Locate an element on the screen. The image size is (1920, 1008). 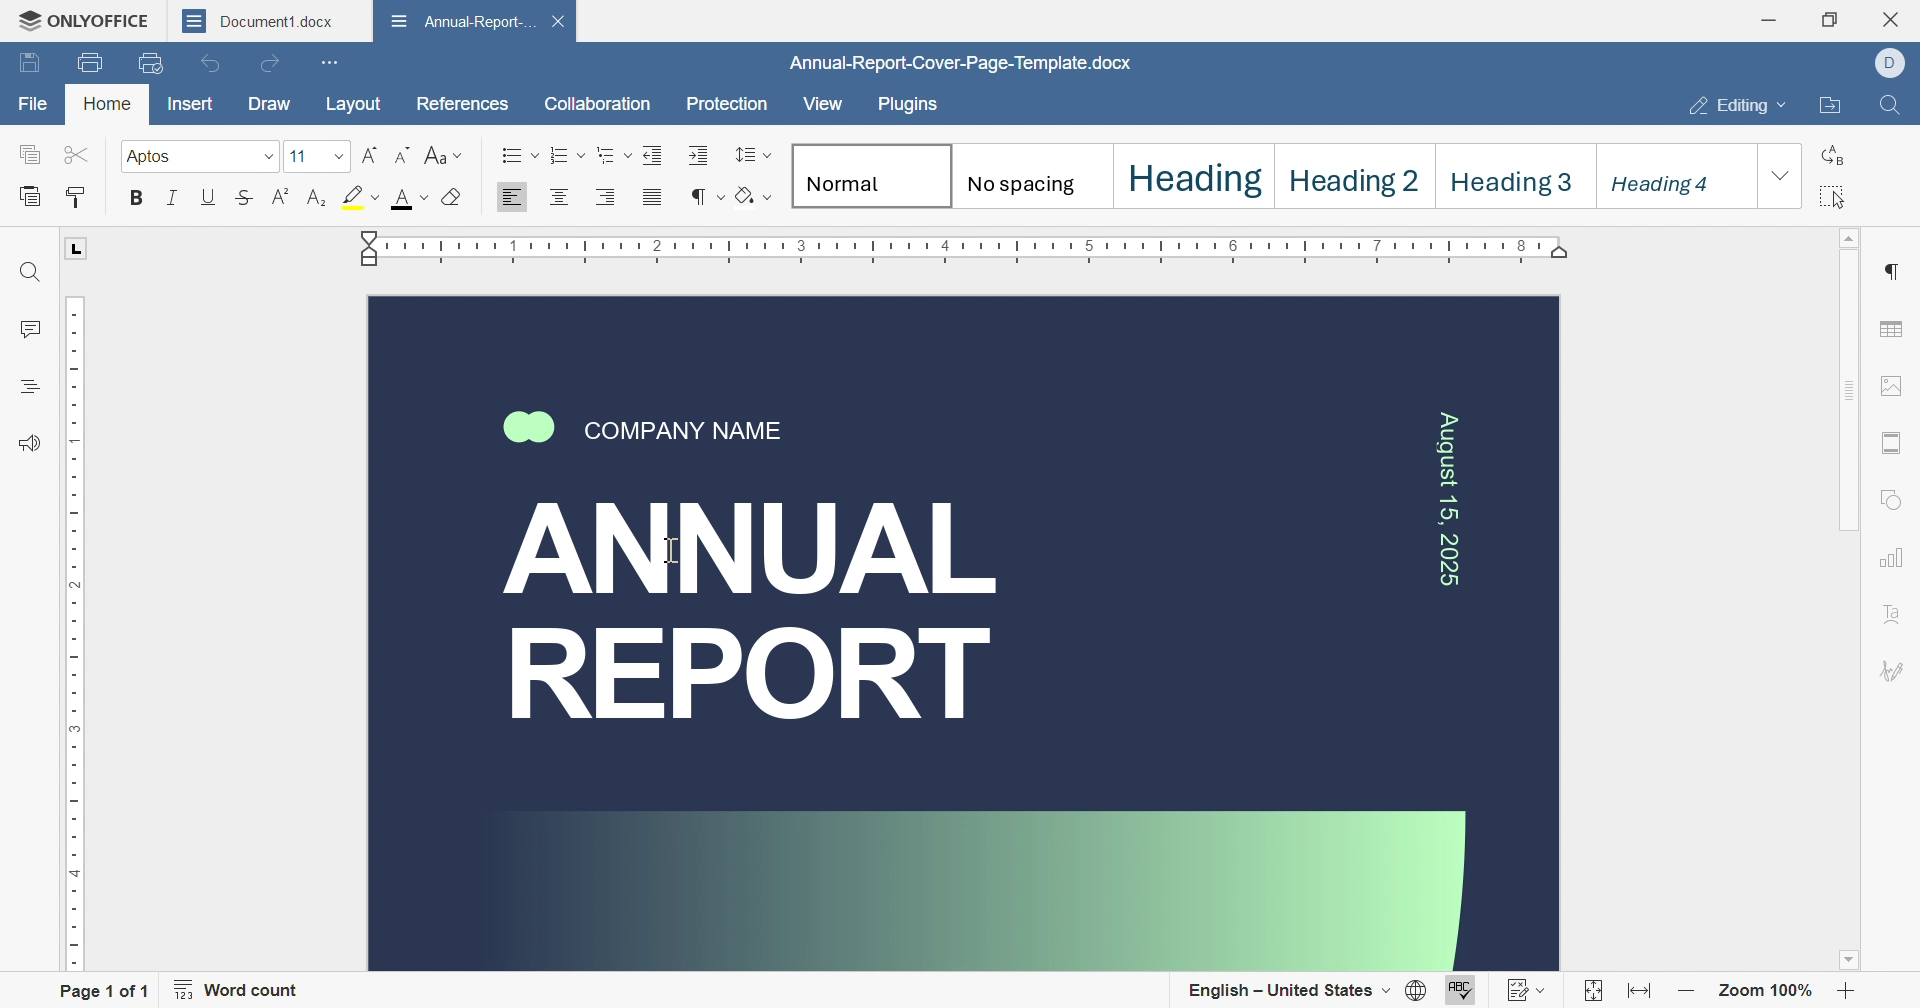
scroll up is located at coordinates (1851, 238).